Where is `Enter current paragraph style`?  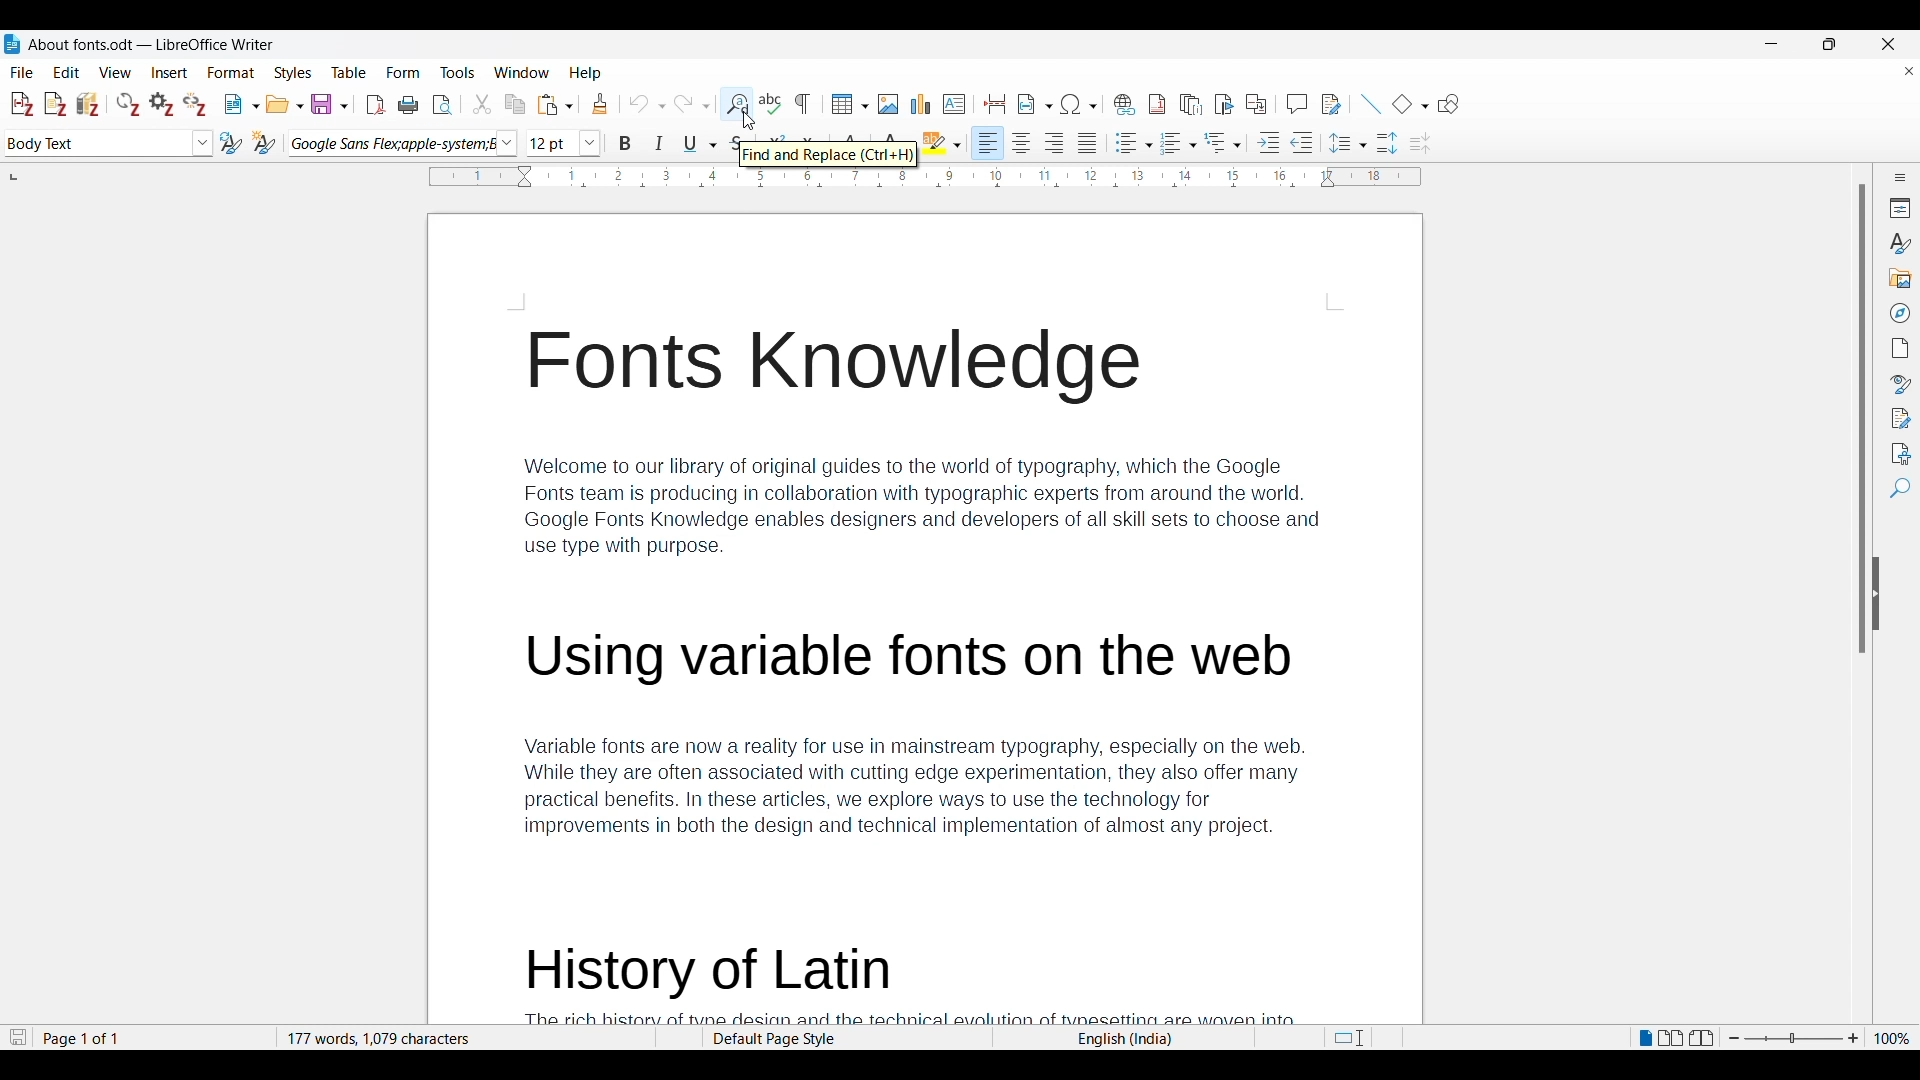
Enter current paragraph style is located at coordinates (96, 143).